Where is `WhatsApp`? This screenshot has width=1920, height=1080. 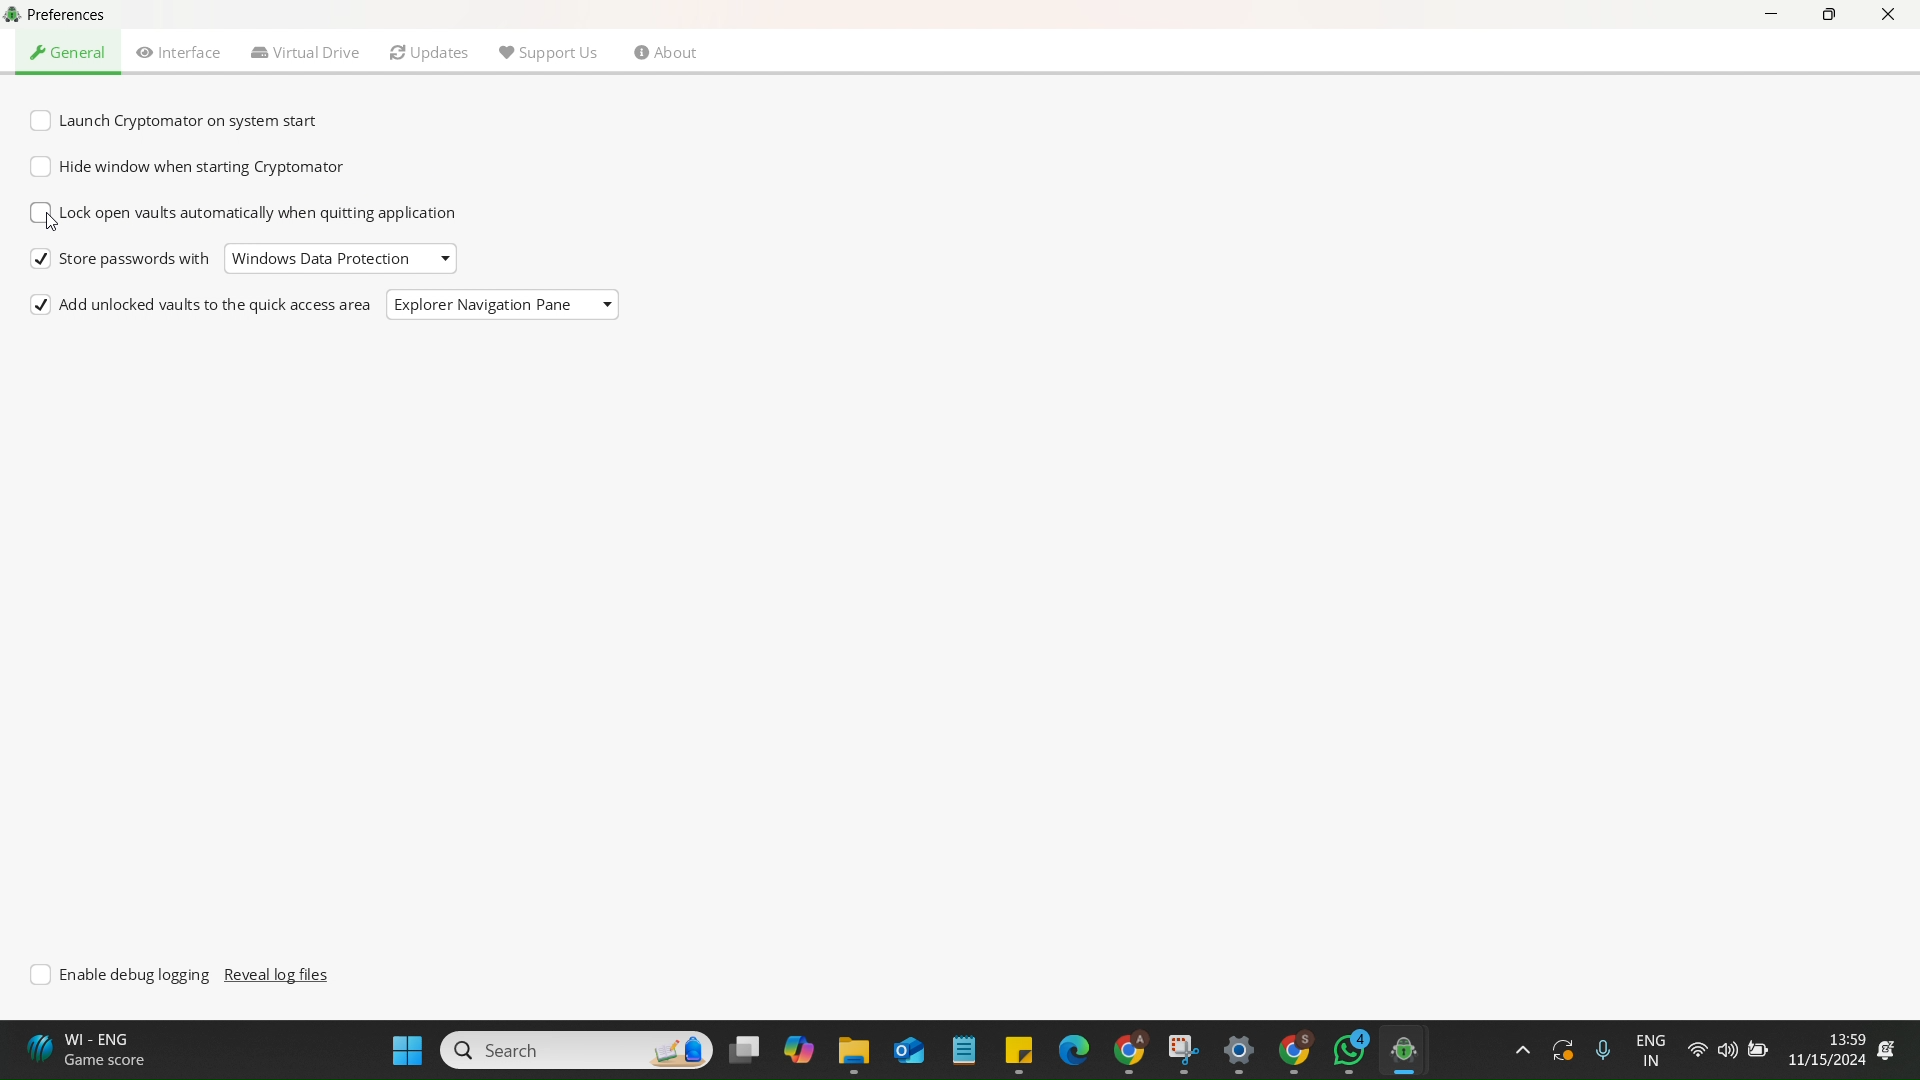 WhatsApp is located at coordinates (1350, 1050).